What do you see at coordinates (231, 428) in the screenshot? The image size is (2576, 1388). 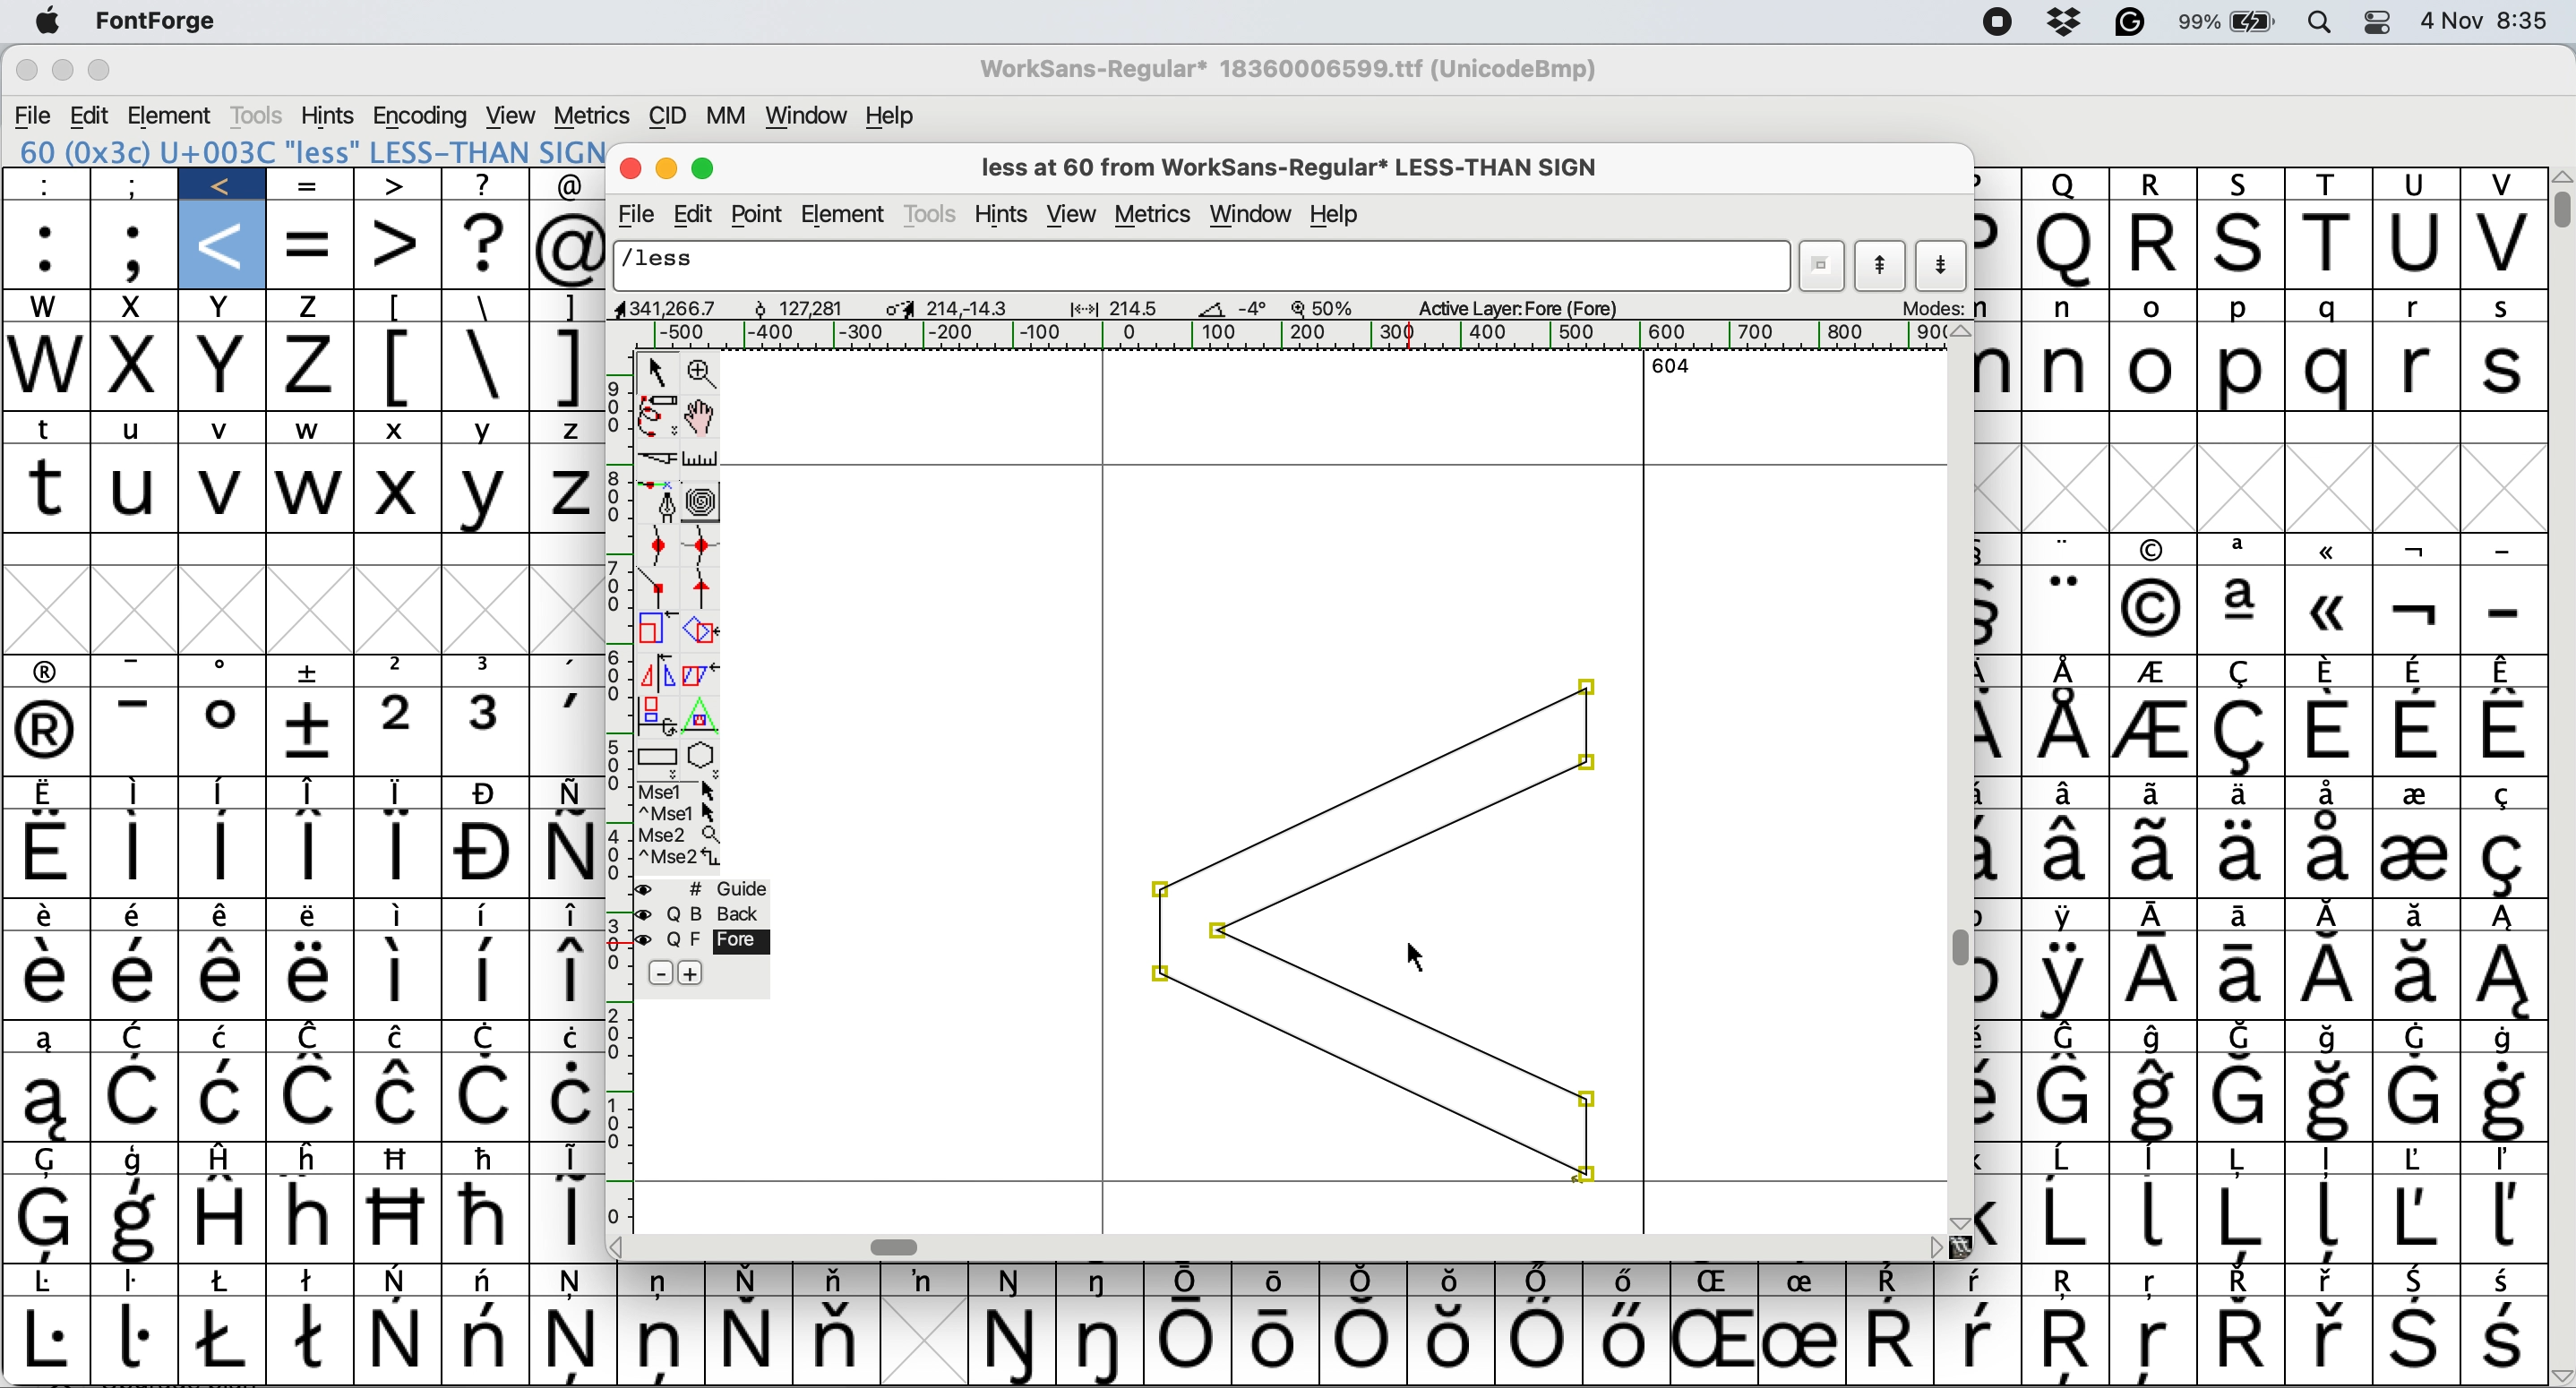 I see `v` at bounding box center [231, 428].